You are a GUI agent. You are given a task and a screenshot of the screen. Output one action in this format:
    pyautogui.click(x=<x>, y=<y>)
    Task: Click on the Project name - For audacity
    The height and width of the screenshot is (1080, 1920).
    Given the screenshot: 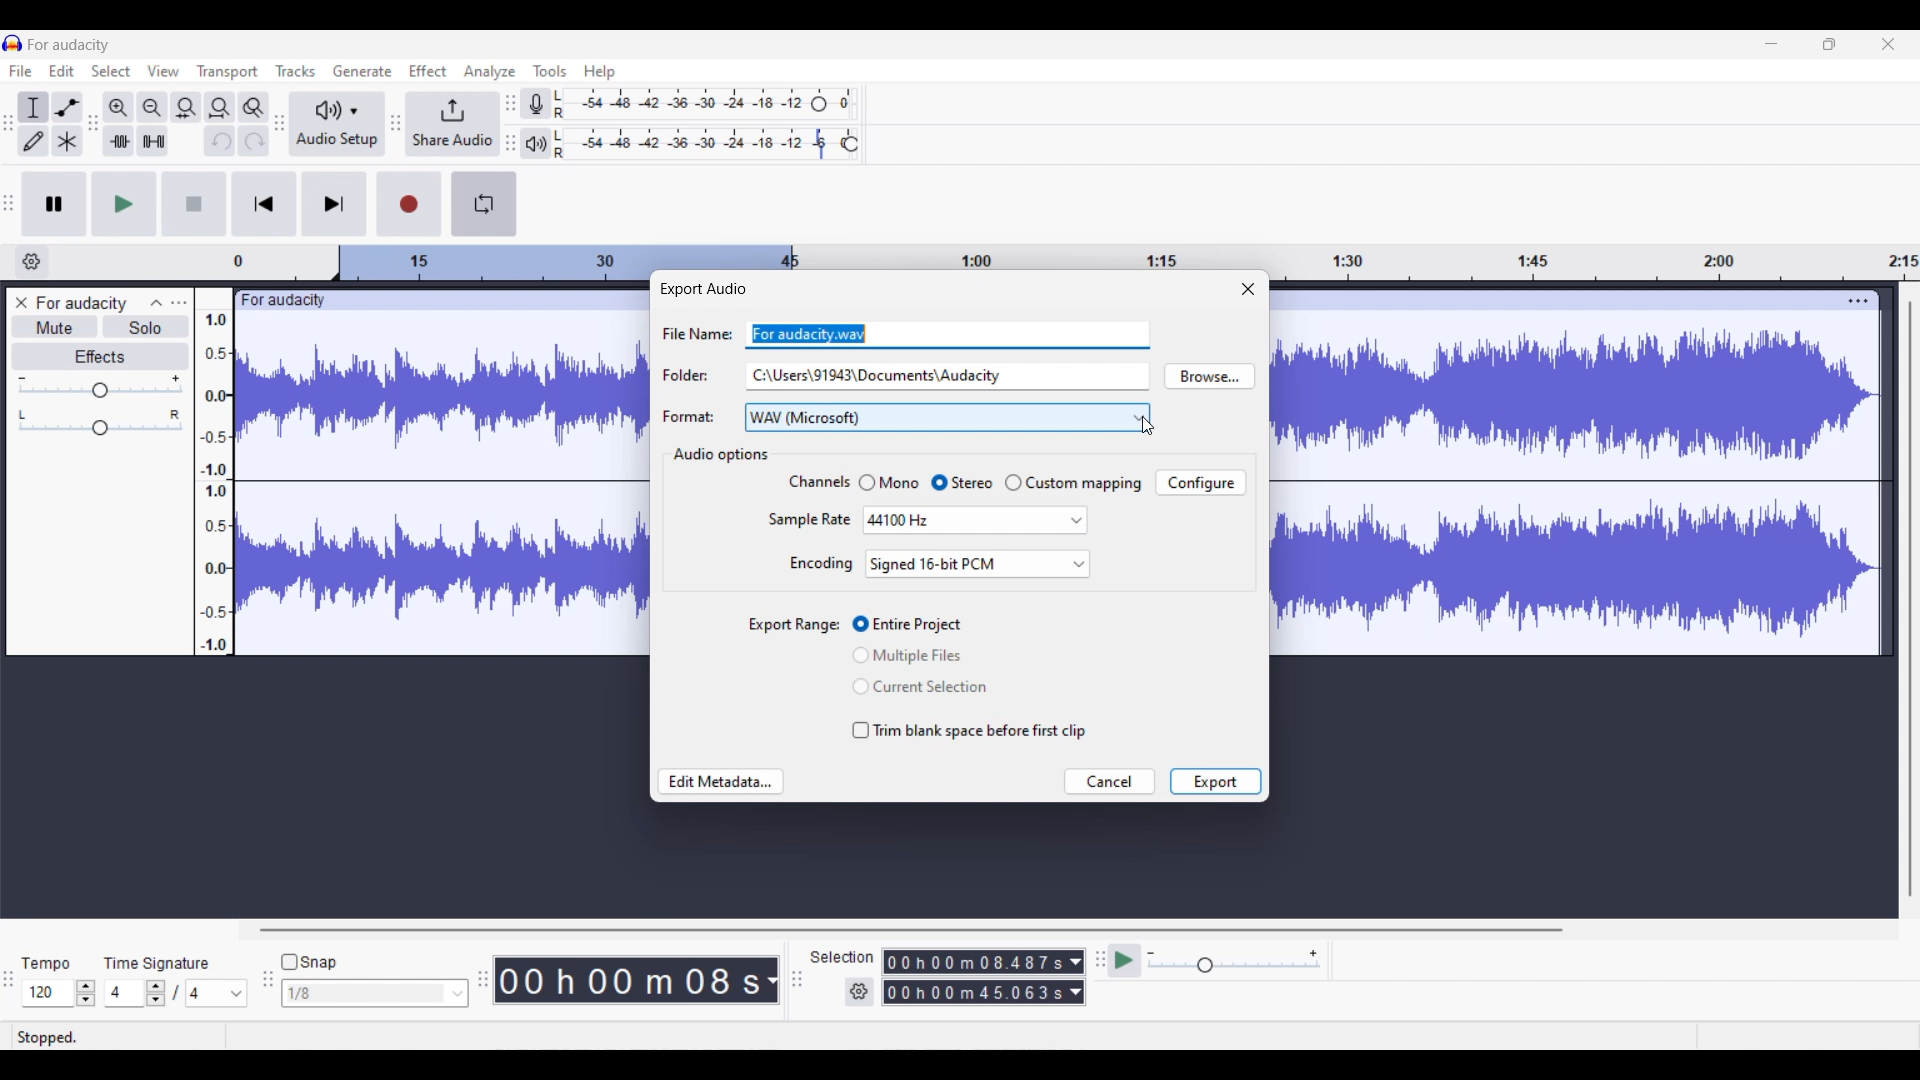 What is the action you would take?
    pyautogui.click(x=83, y=303)
    